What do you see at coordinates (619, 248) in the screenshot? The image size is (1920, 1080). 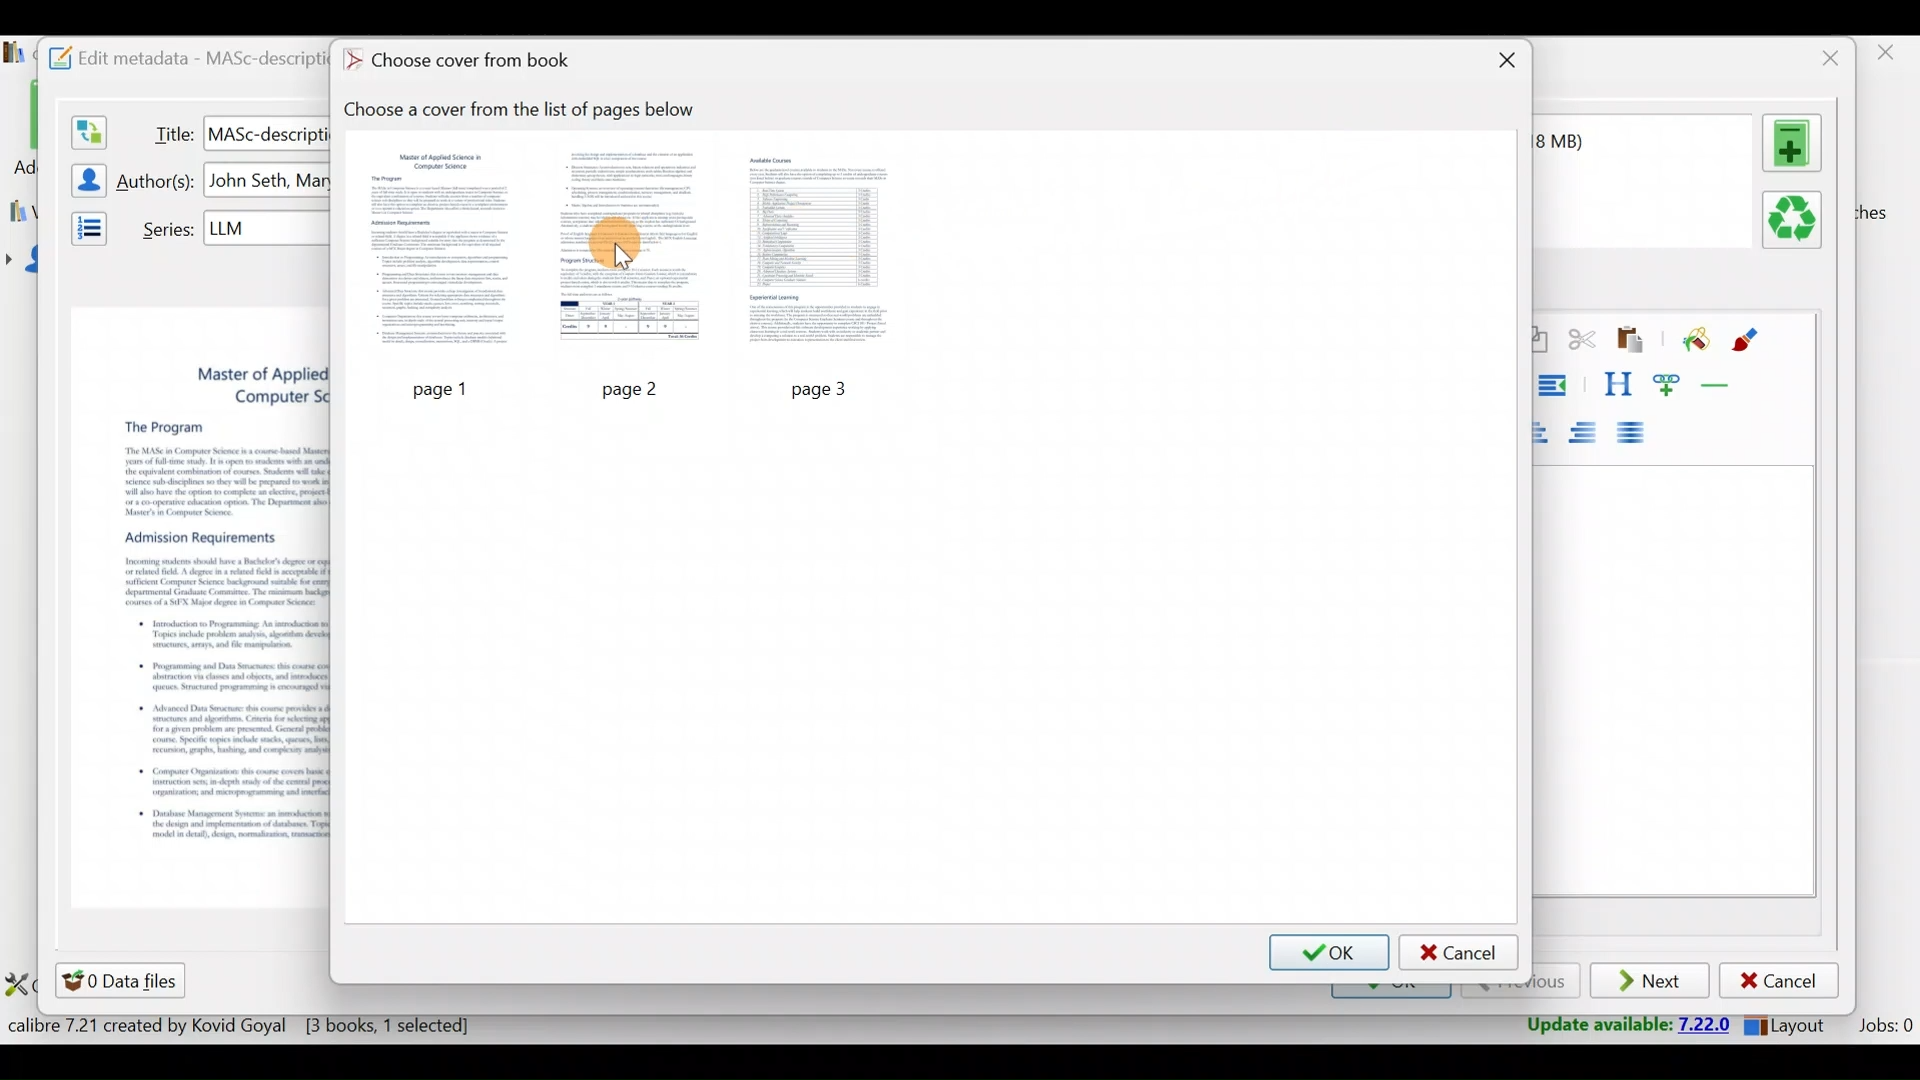 I see `cursor` at bounding box center [619, 248].